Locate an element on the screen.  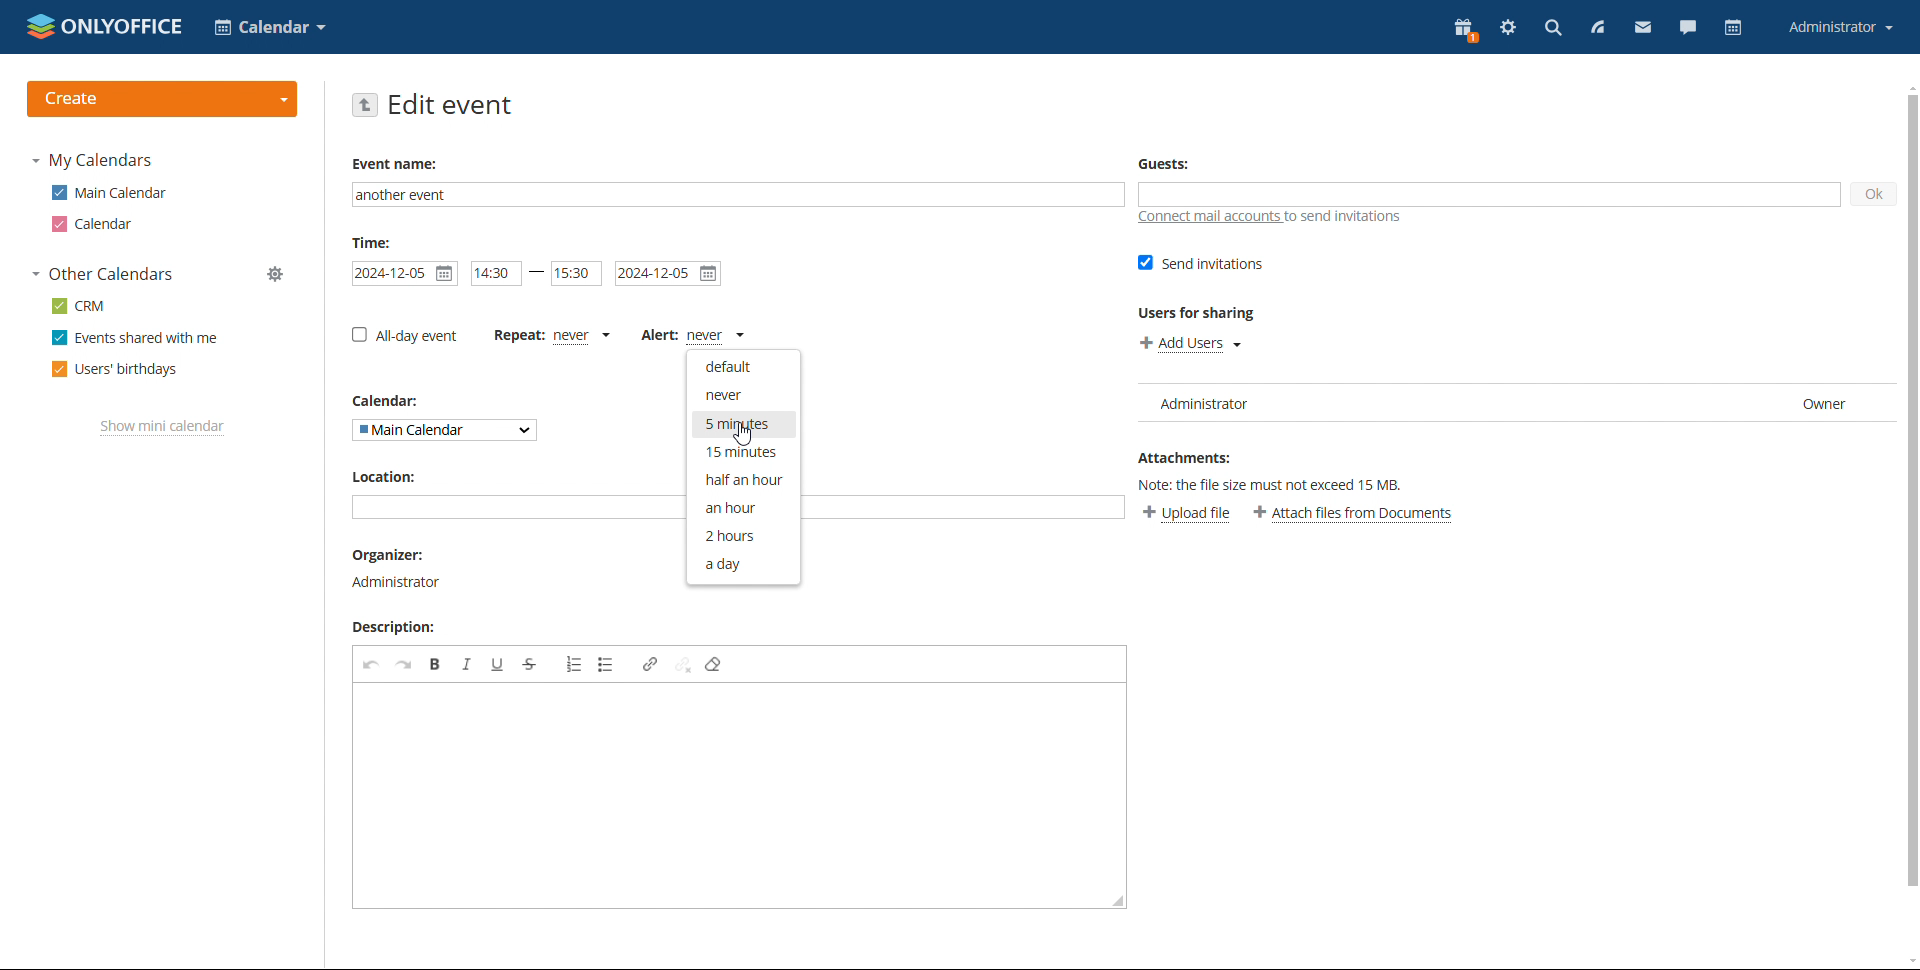
a day is located at coordinates (743, 564).